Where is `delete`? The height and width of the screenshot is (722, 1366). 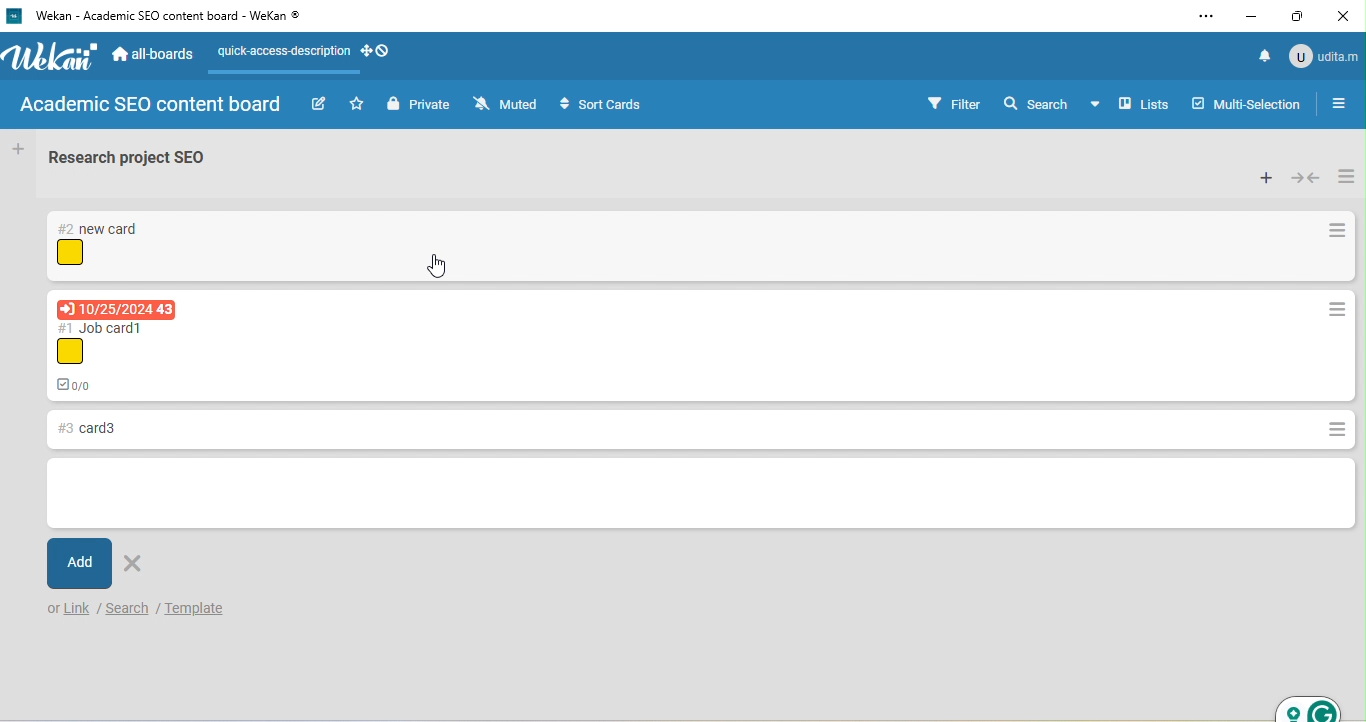 delete is located at coordinates (134, 564).